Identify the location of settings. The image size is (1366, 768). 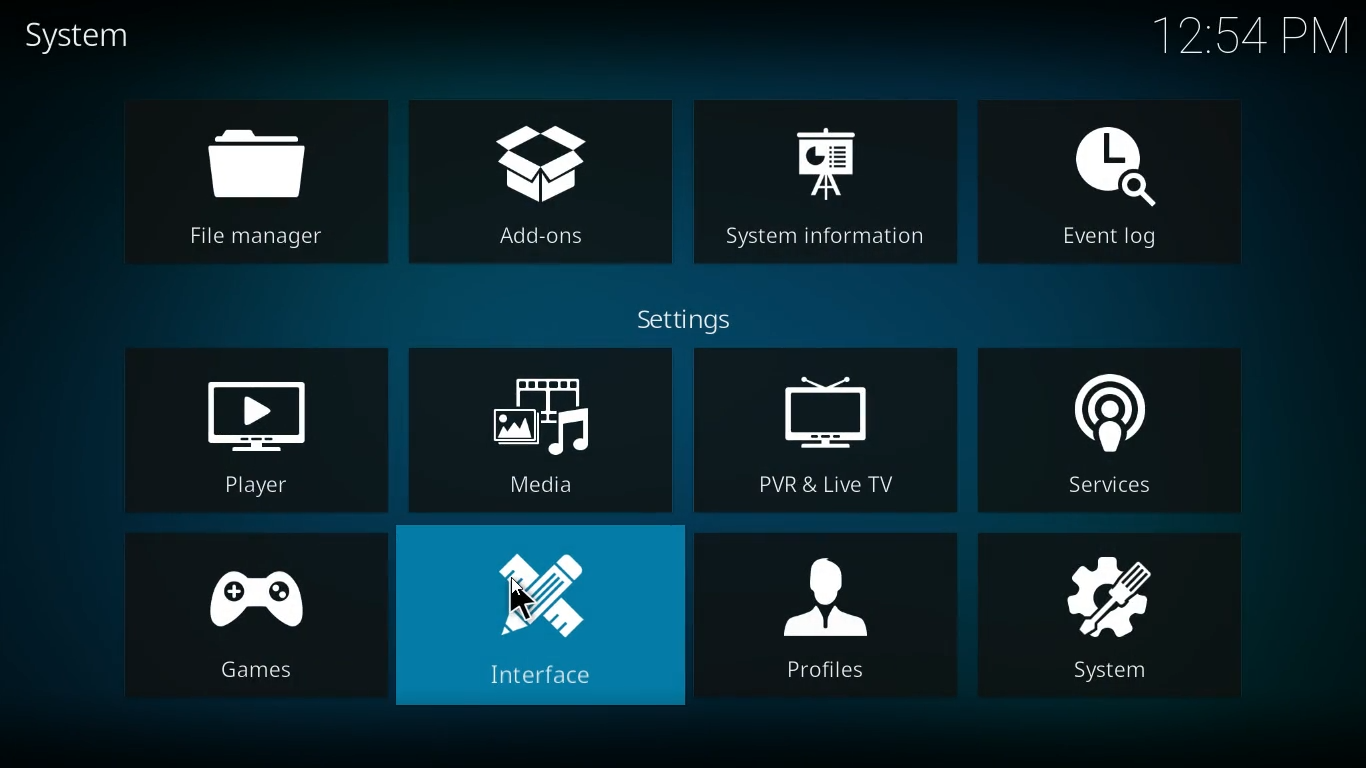
(713, 318).